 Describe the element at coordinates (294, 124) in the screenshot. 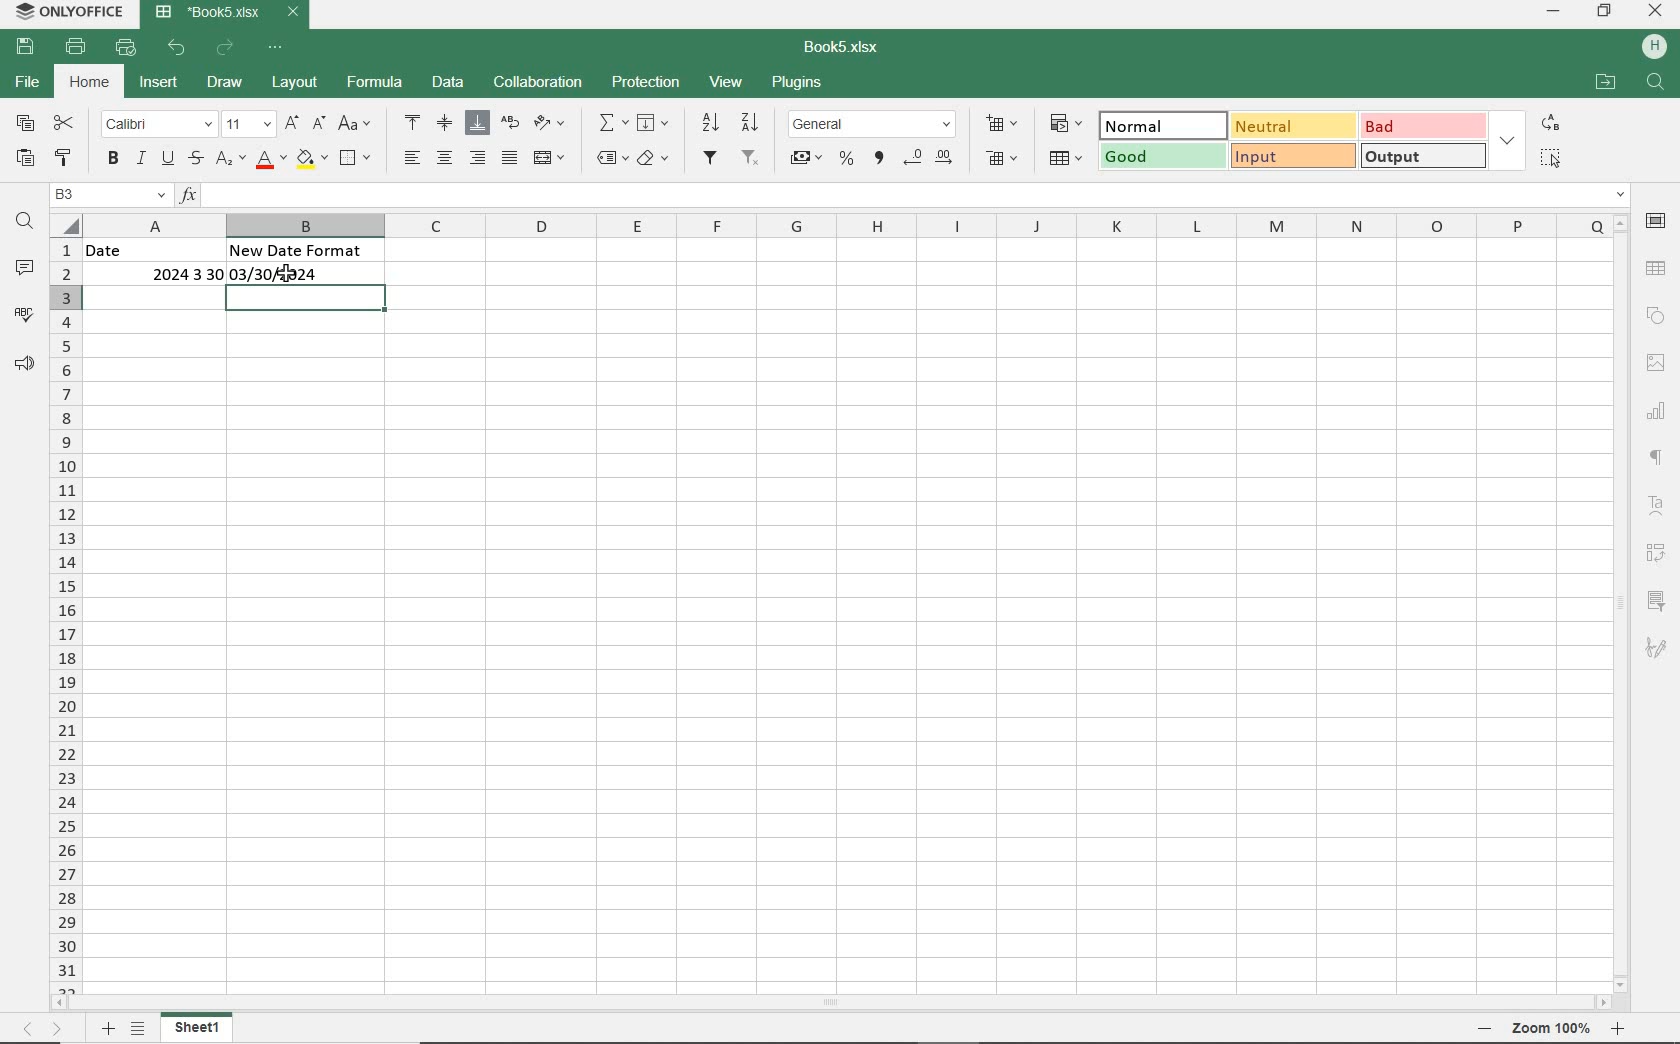

I see `INCREMENT FONT SIZE` at that location.